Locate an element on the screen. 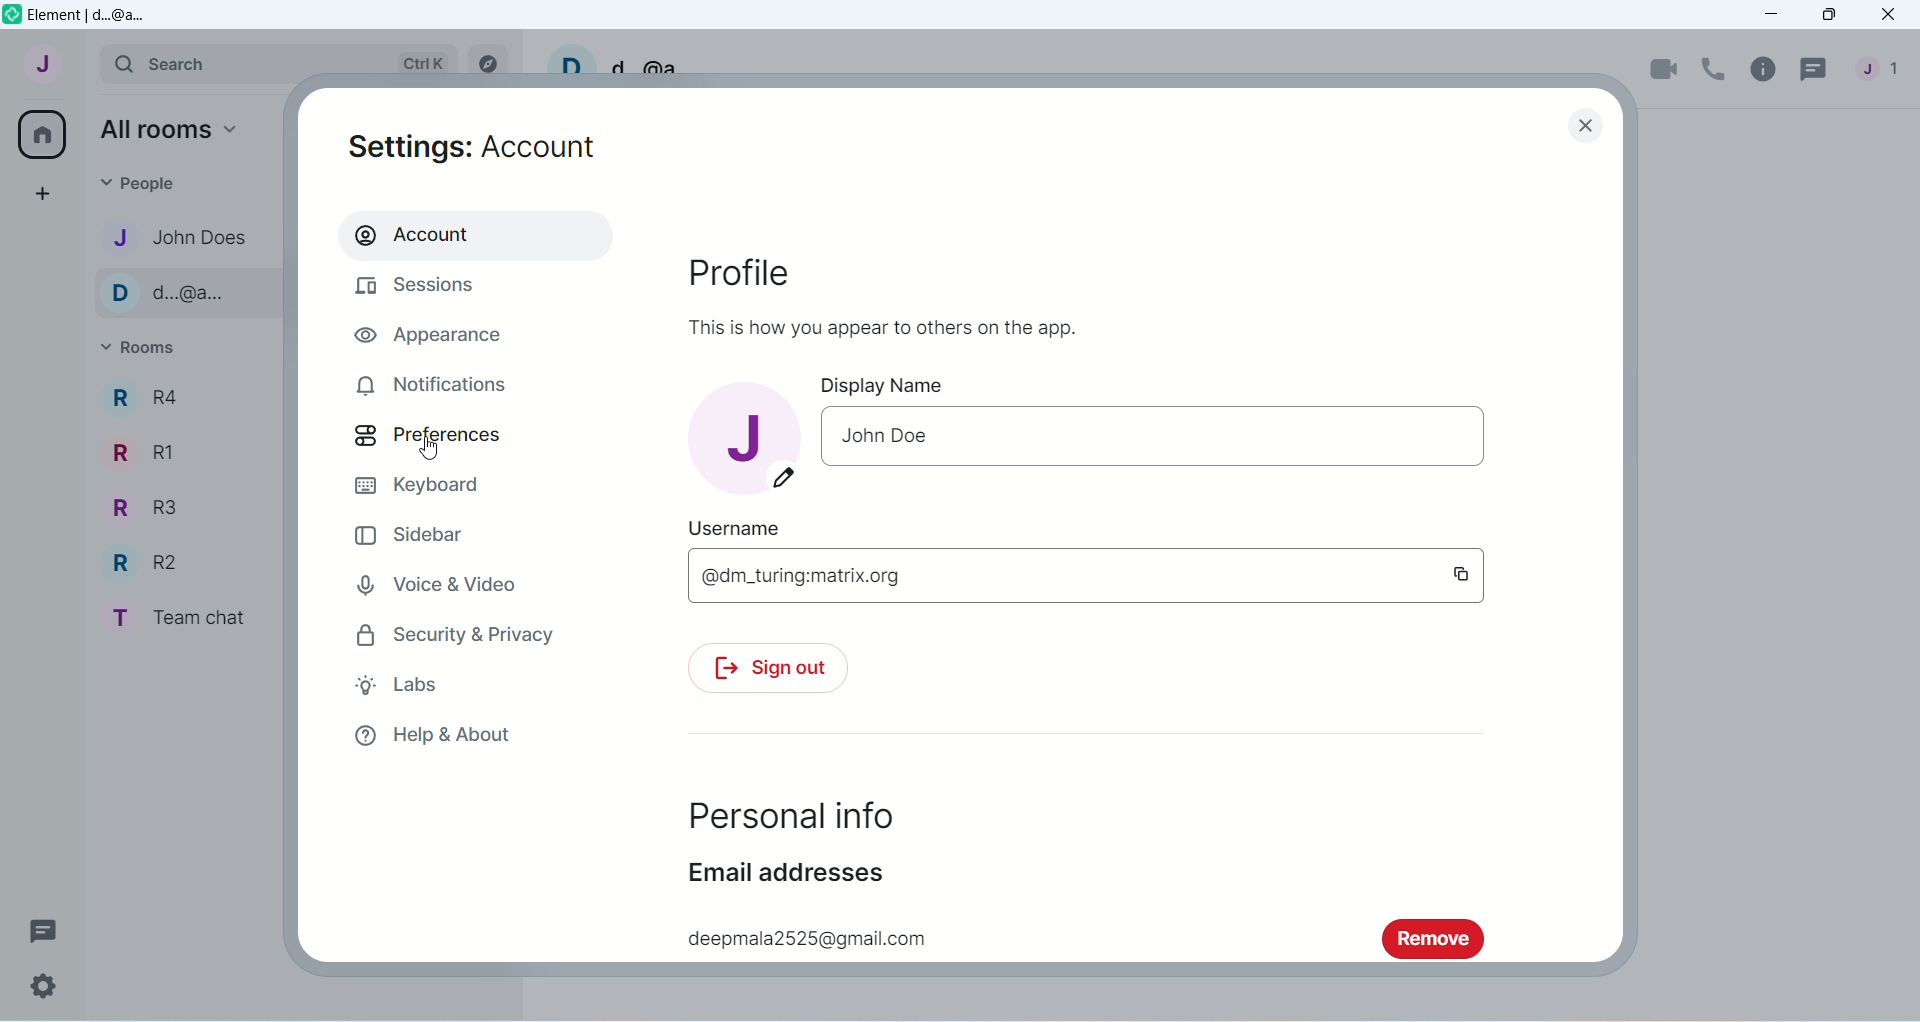 The width and height of the screenshot is (1920, 1022). People is located at coordinates (1883, 76).